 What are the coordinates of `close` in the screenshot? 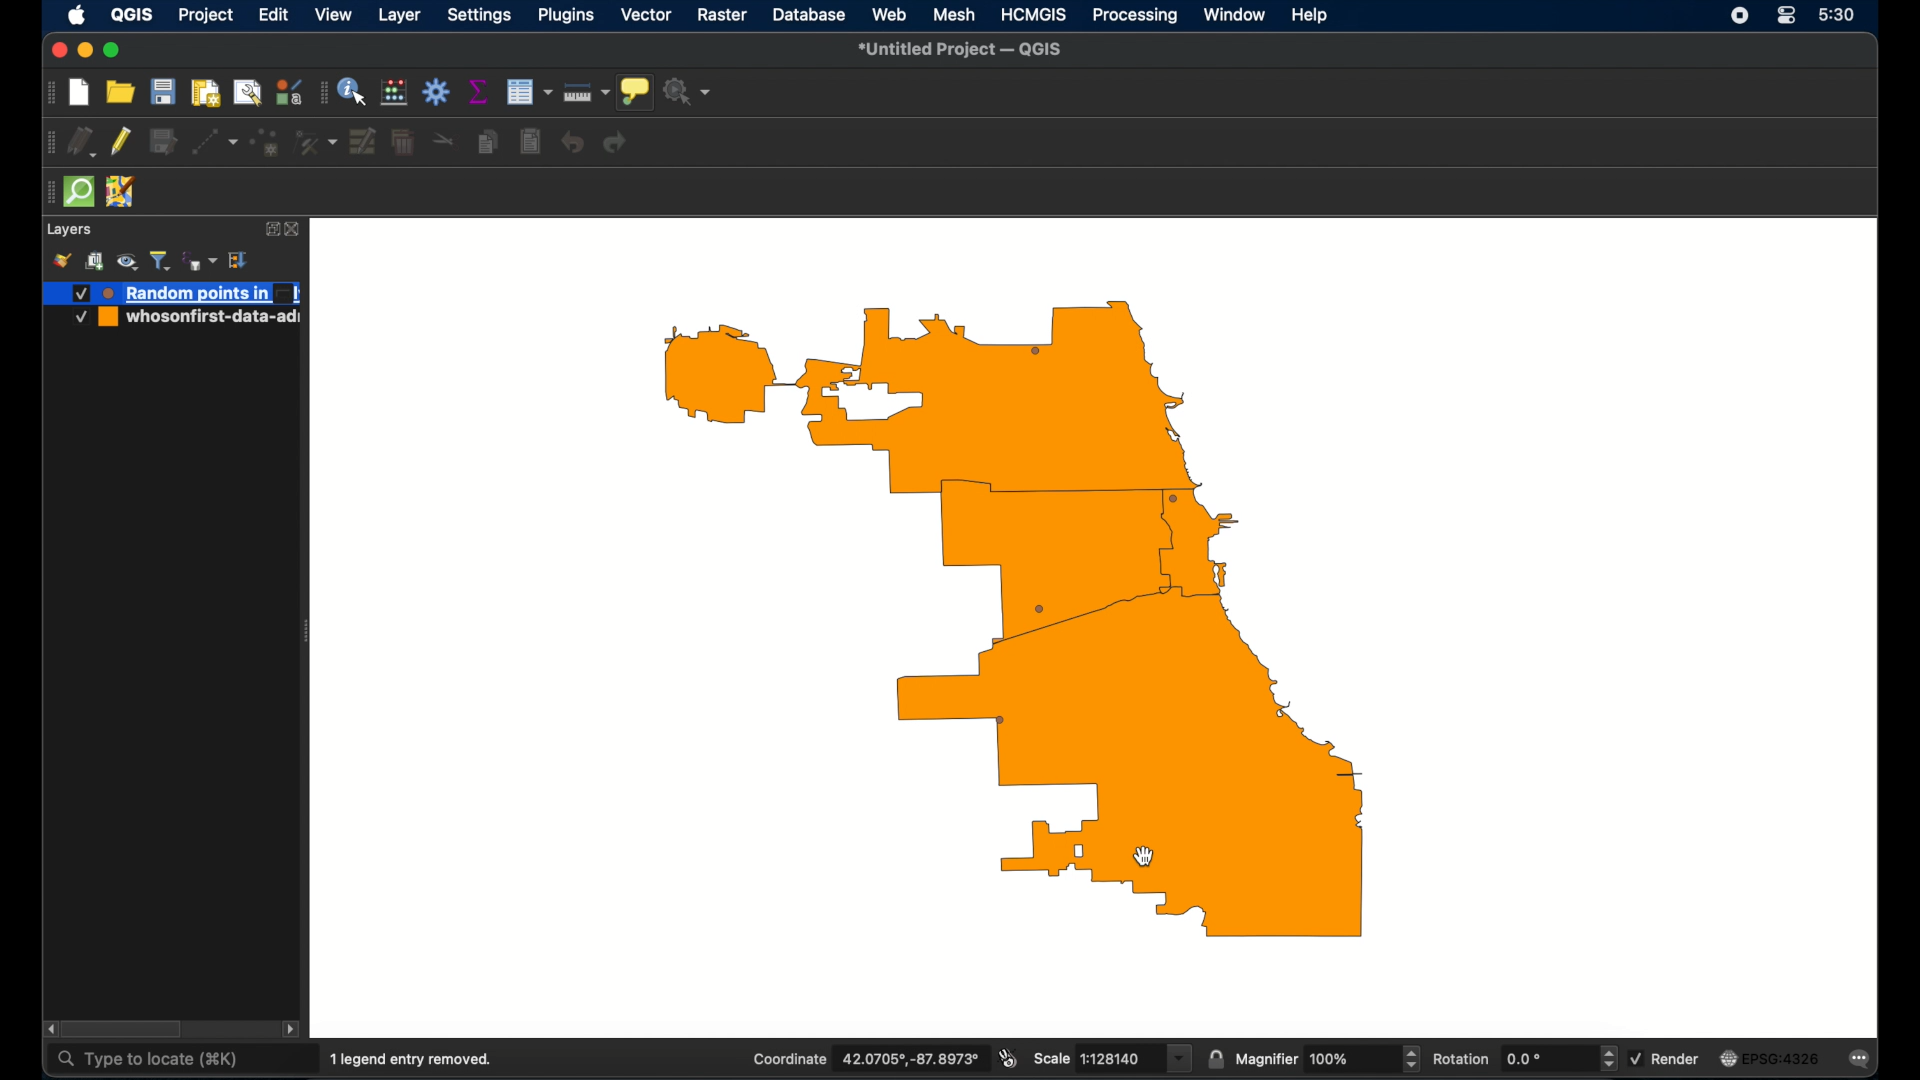 It's located at (57, 51).